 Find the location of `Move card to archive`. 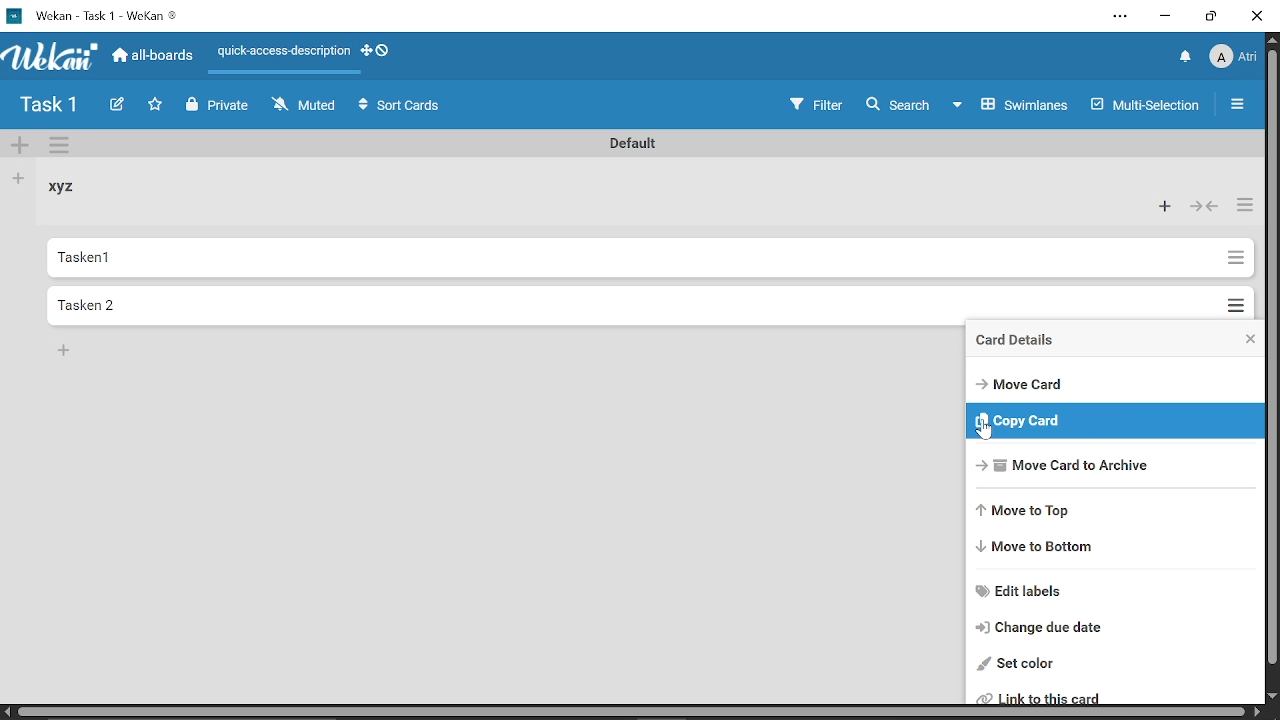

Move card to archive is located at coordinates (1115, 463).